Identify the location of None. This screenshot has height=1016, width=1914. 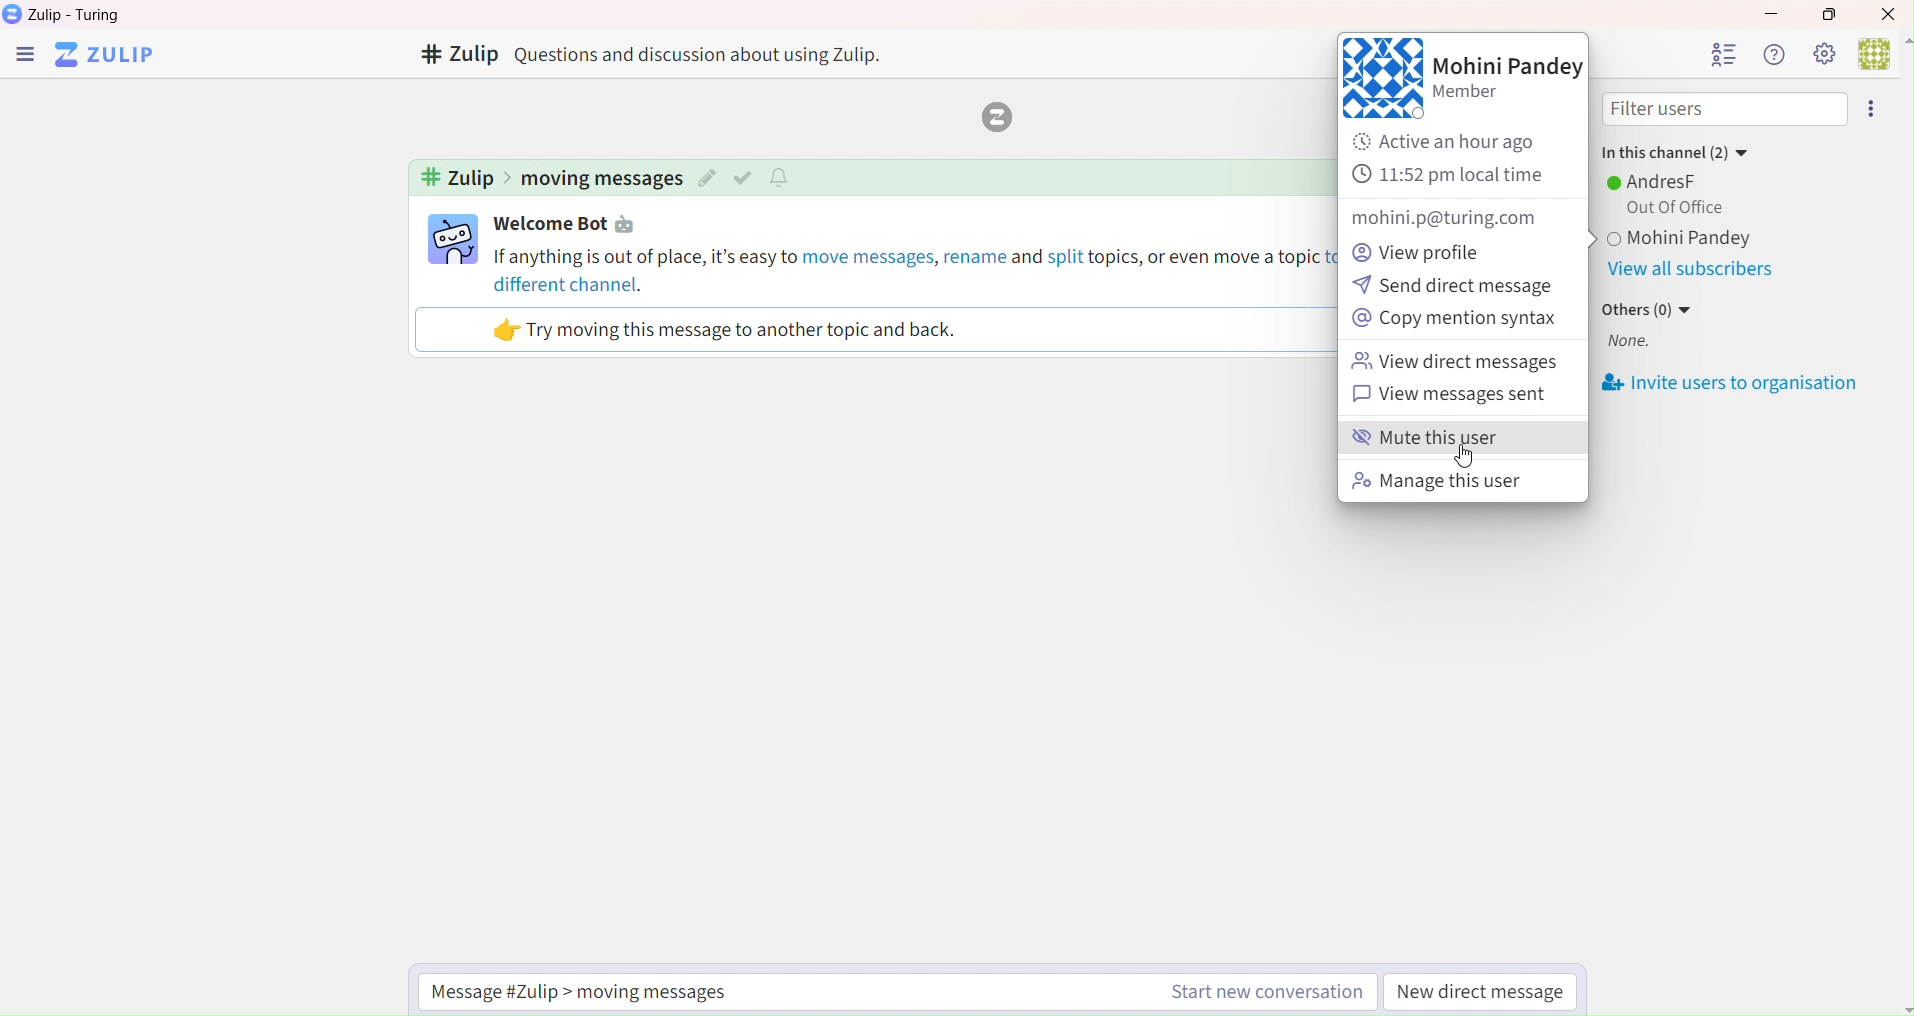
(1629, 343).